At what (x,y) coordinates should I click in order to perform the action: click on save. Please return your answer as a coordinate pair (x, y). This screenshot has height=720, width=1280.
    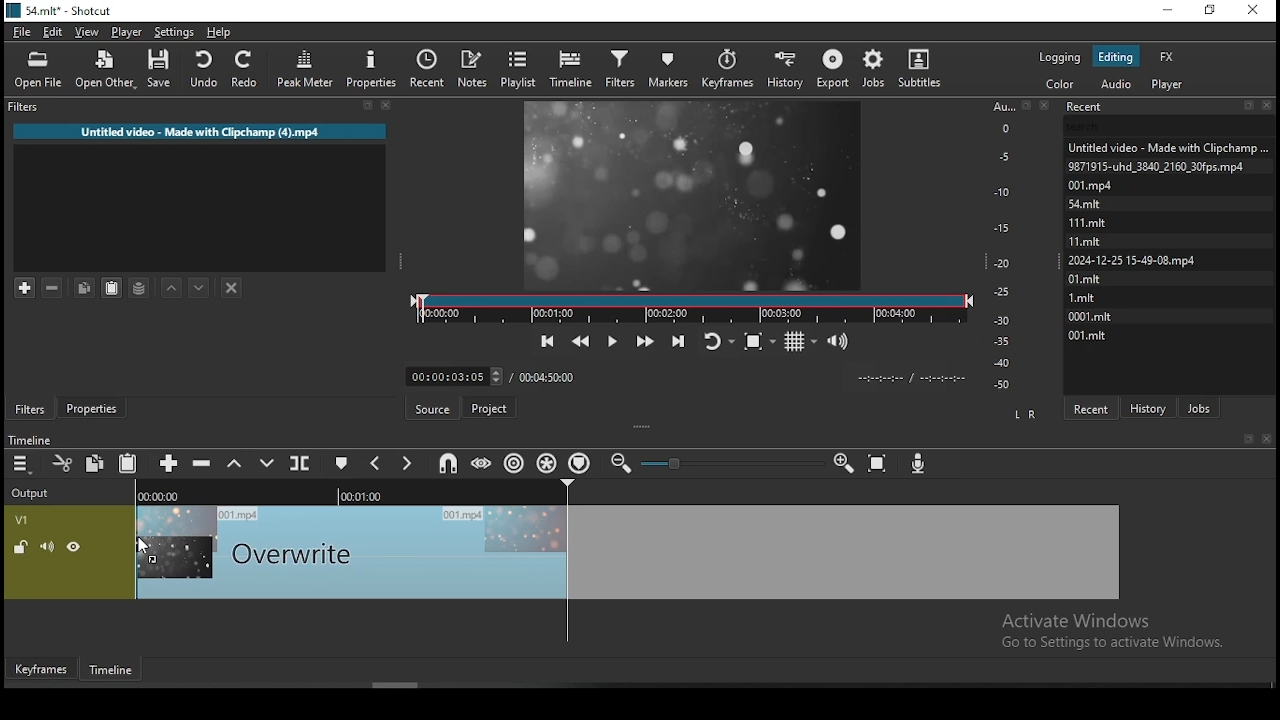
    Looking at the image, I should click on (159, 70).